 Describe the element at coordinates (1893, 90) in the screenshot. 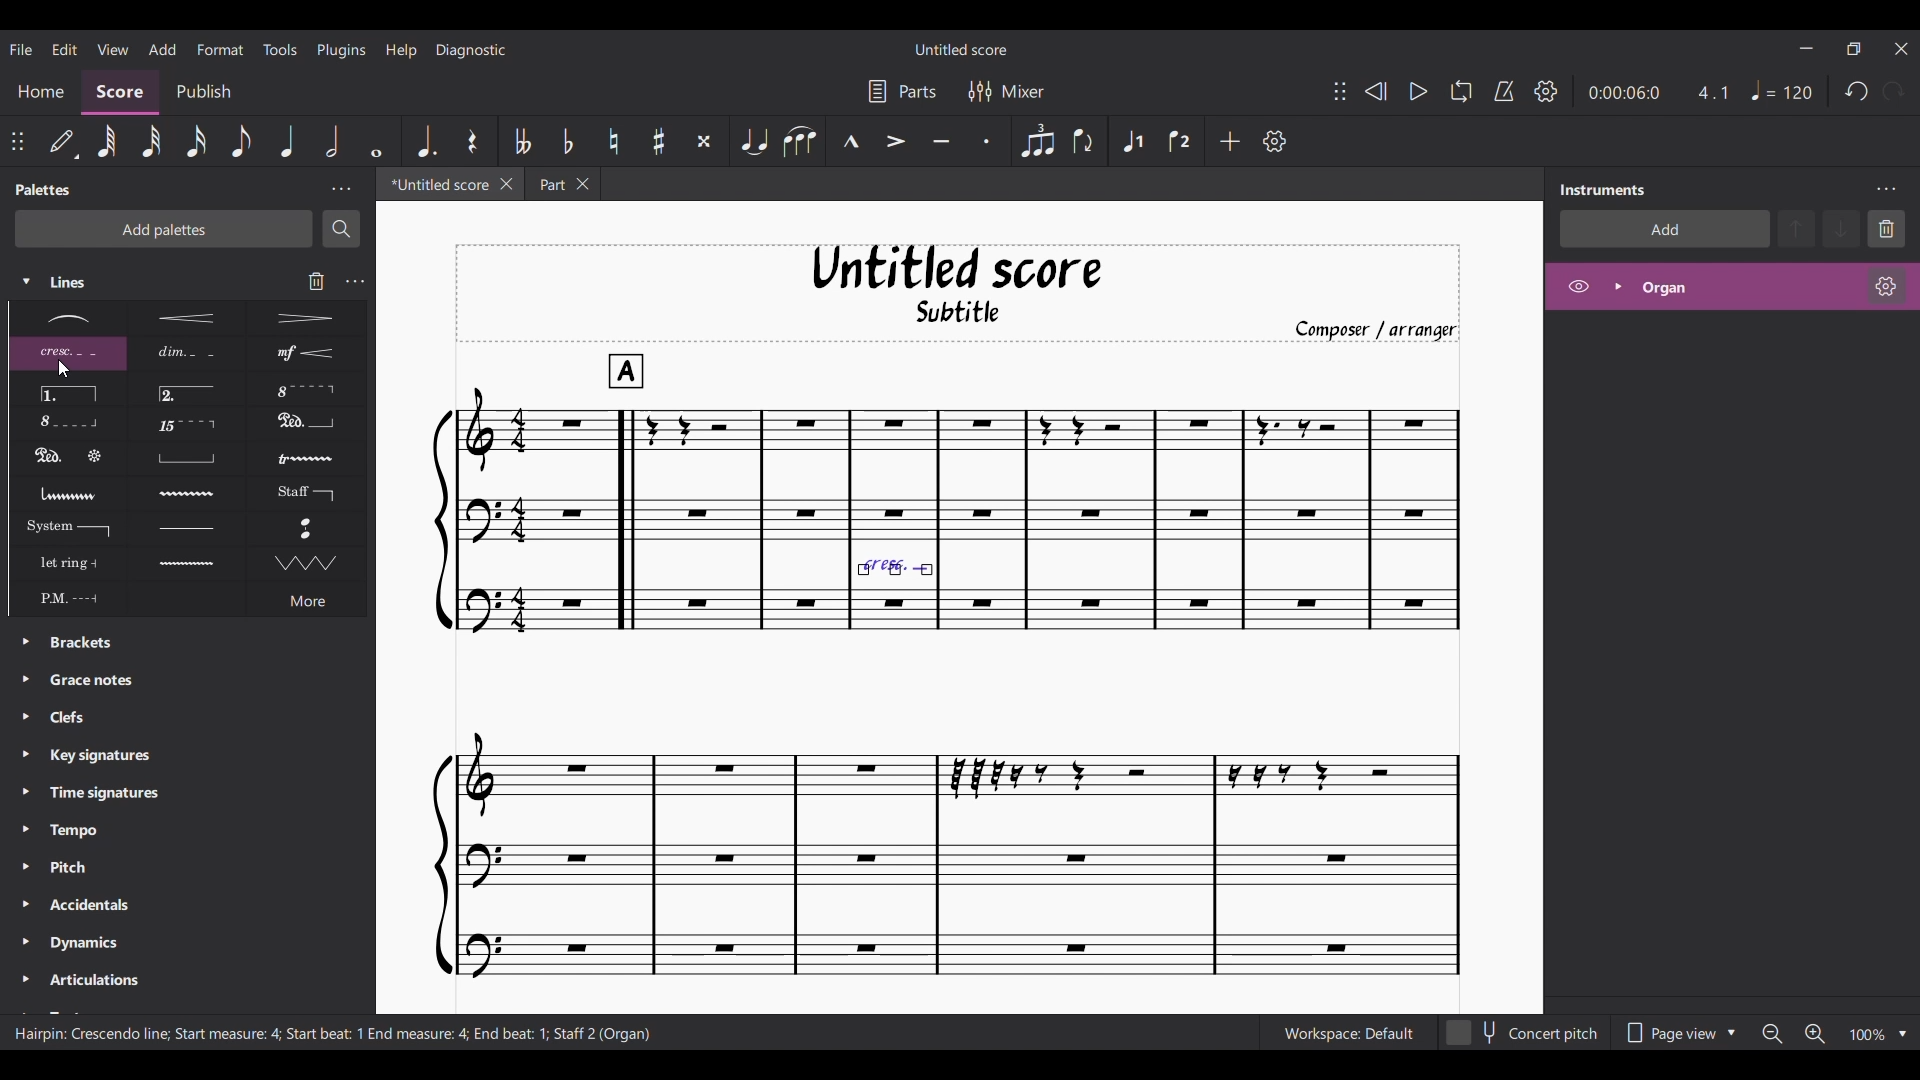

I see `Redo` at that location.